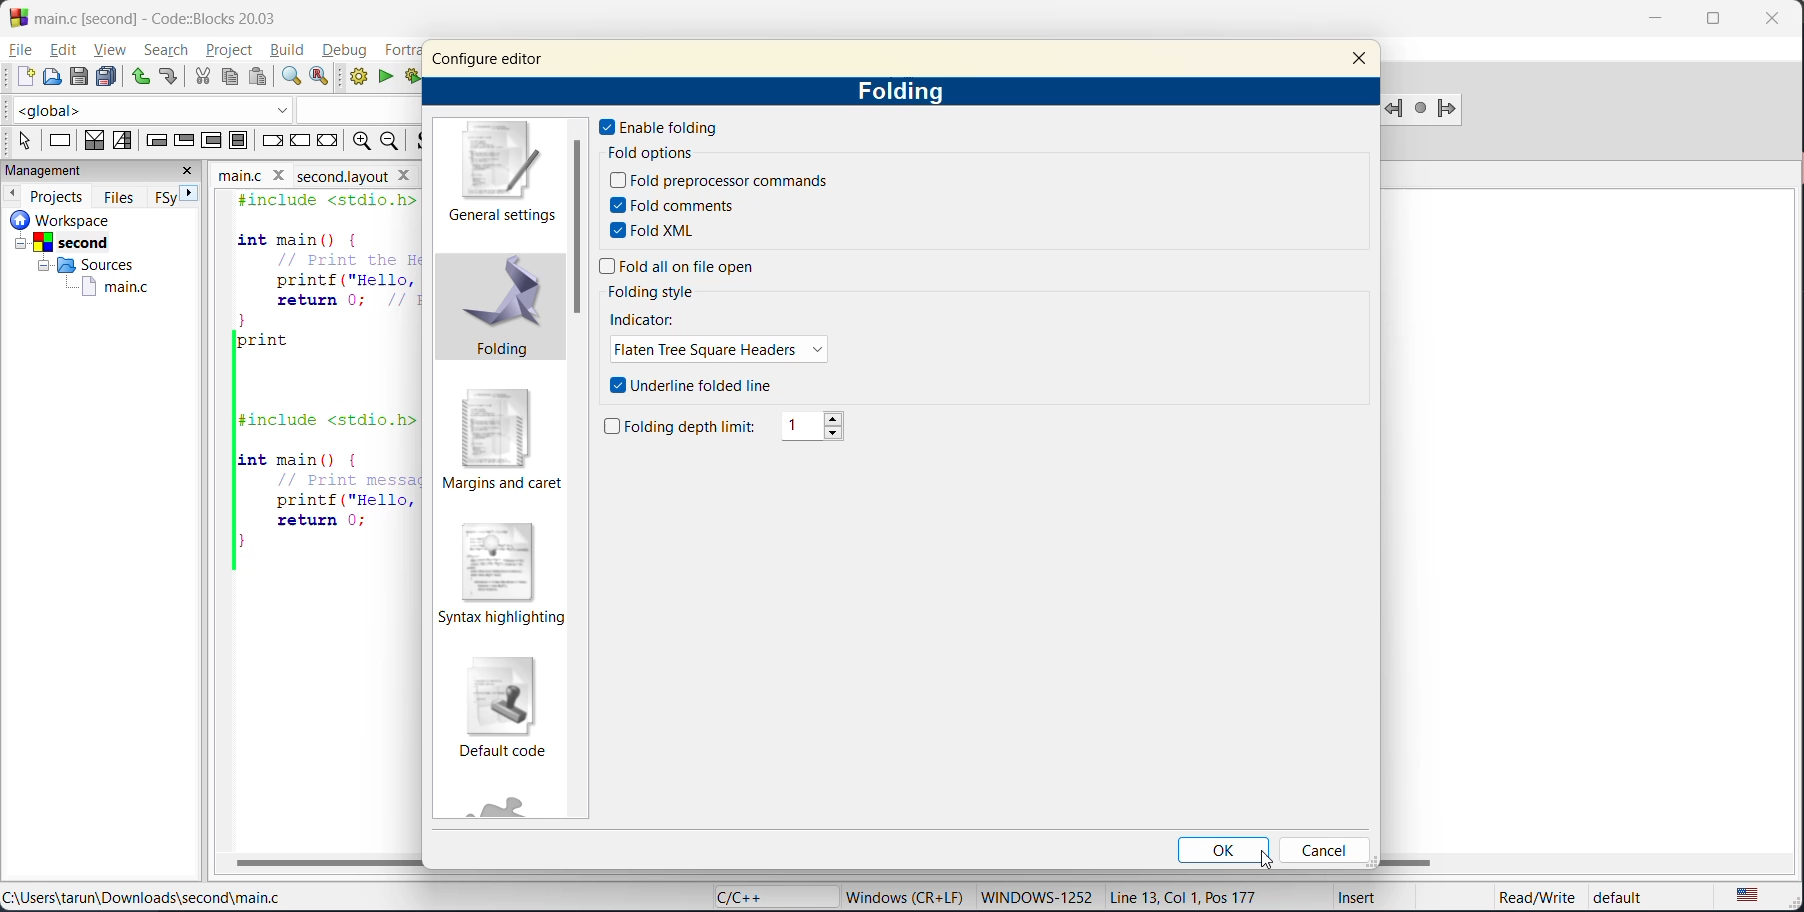 This screenshot has width=1804, height=912. What do you see at coordinates (301, 142) in the screenshot?
I see `continue instruction` at bounding box center [301, 142].